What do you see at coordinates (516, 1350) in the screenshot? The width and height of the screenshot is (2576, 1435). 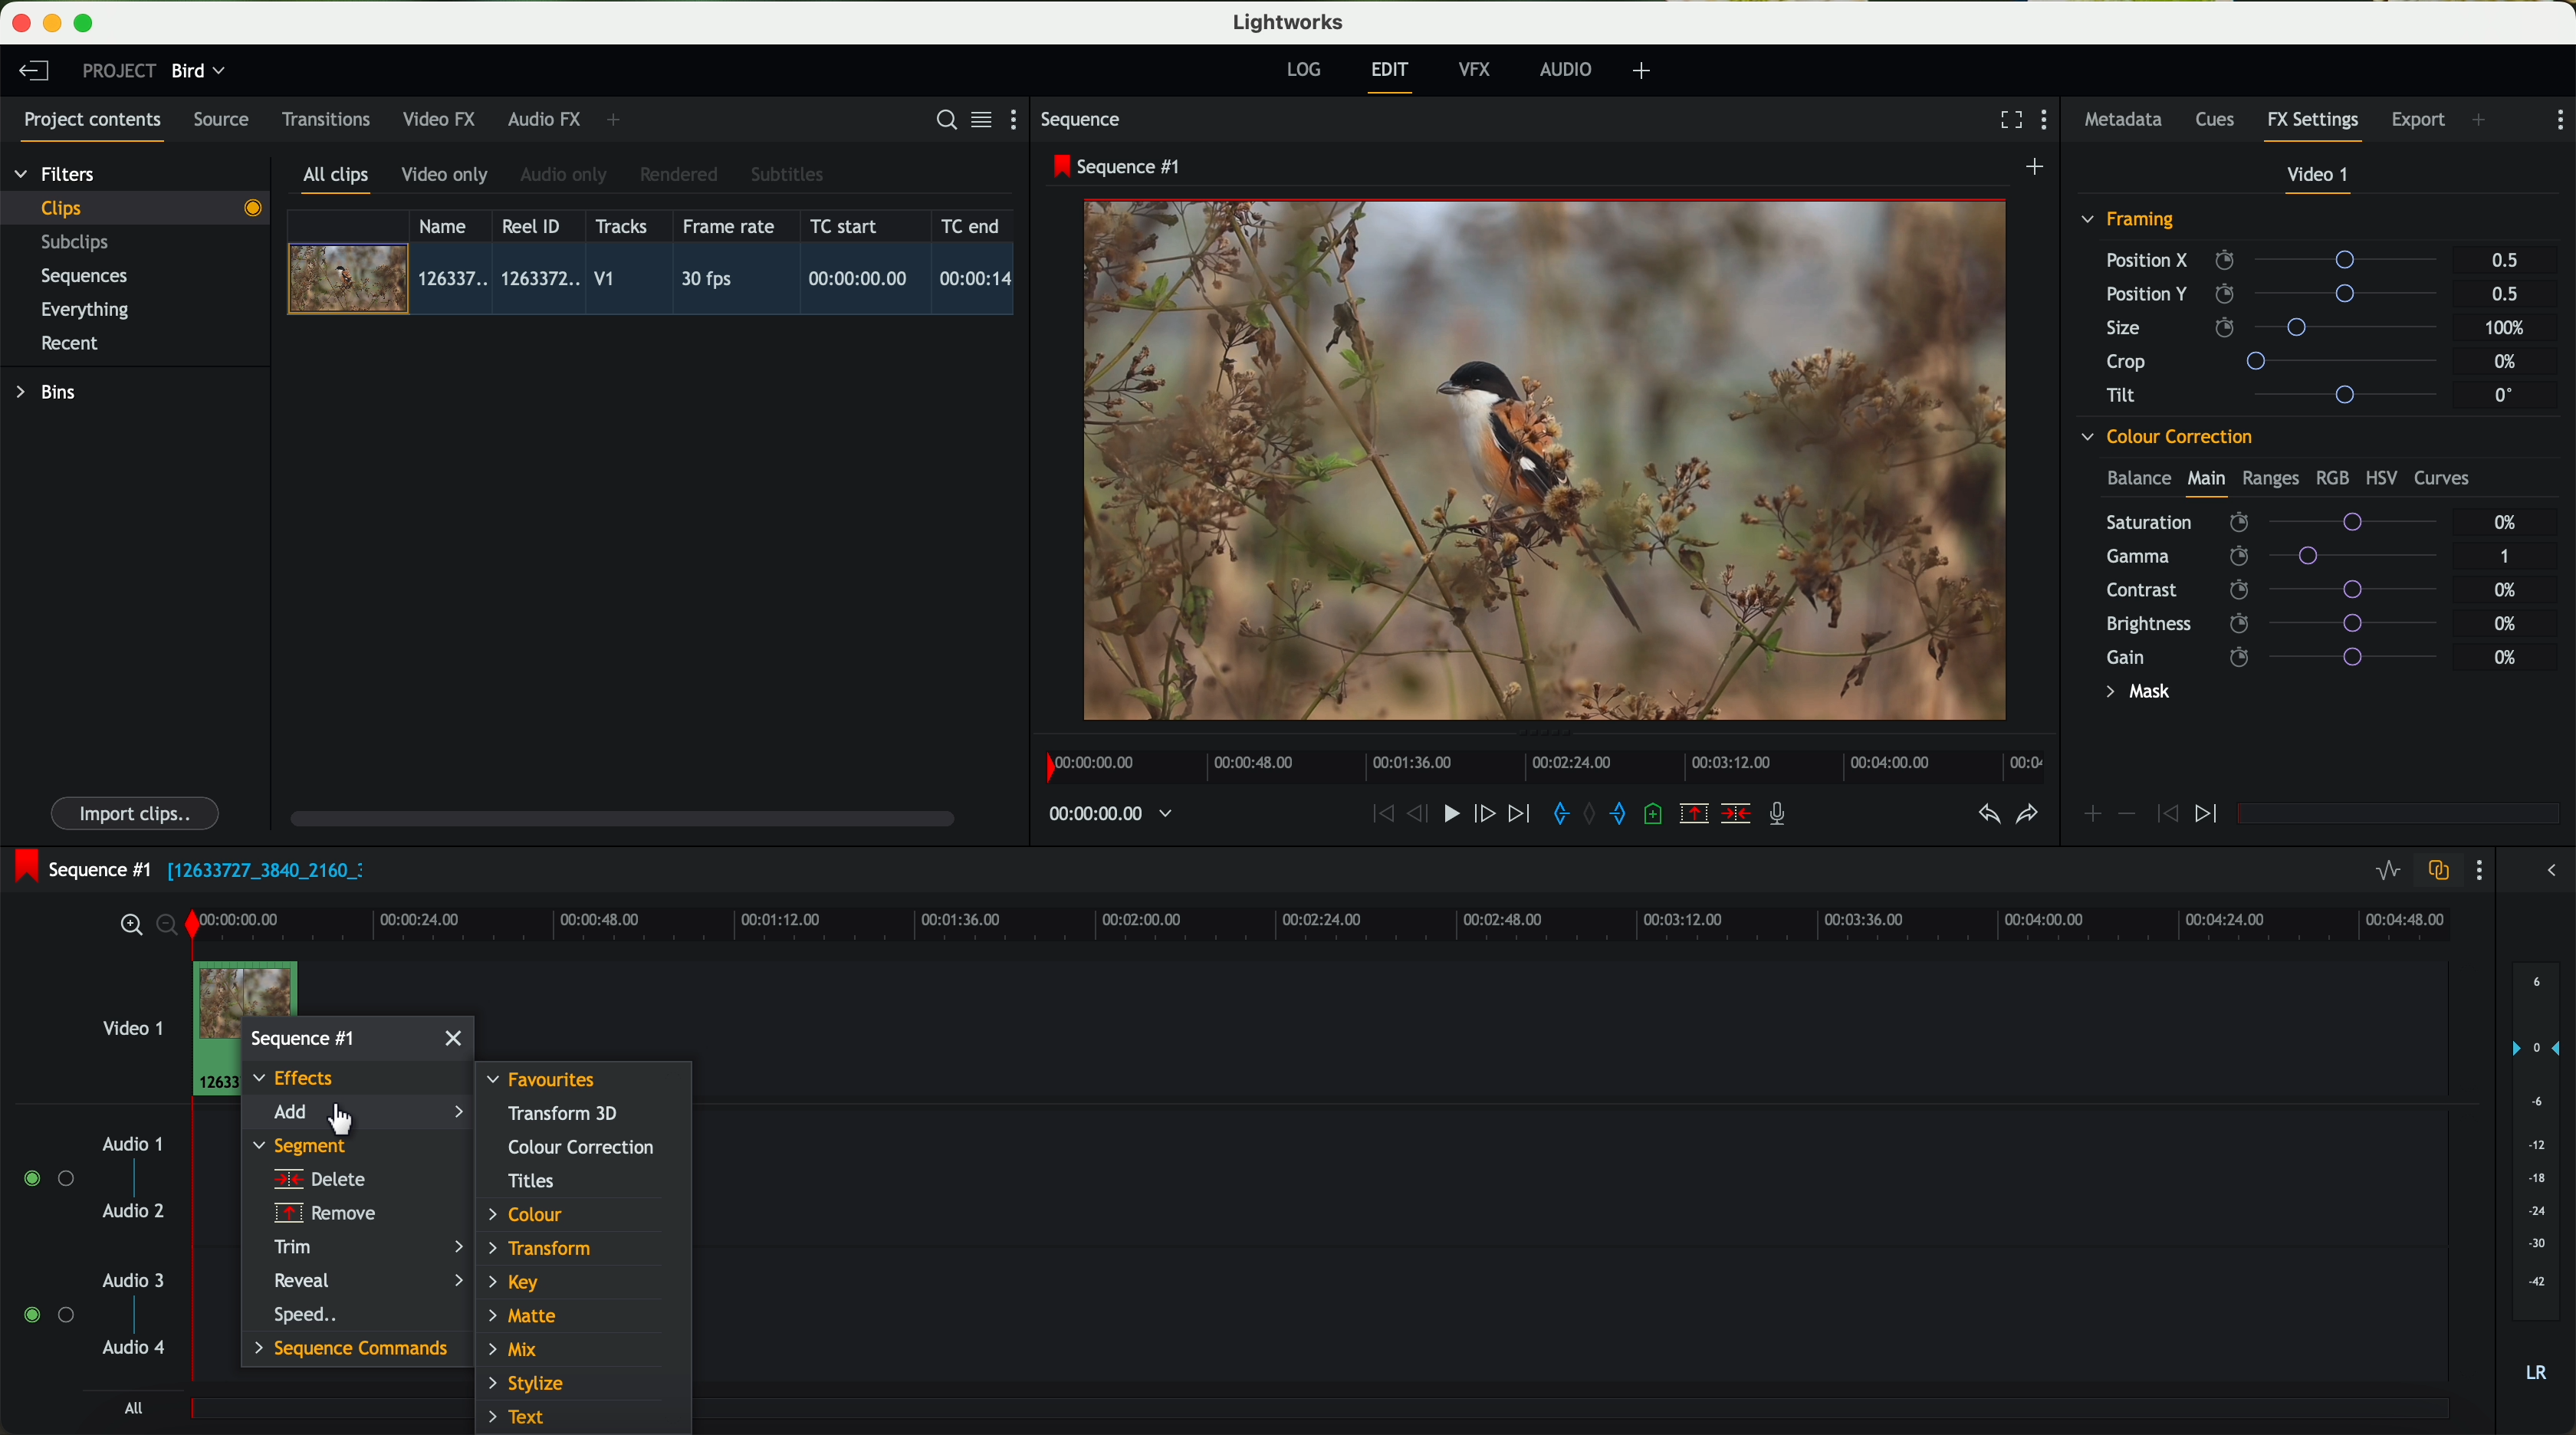 I see `mix` at bounding box center [516, 1350].